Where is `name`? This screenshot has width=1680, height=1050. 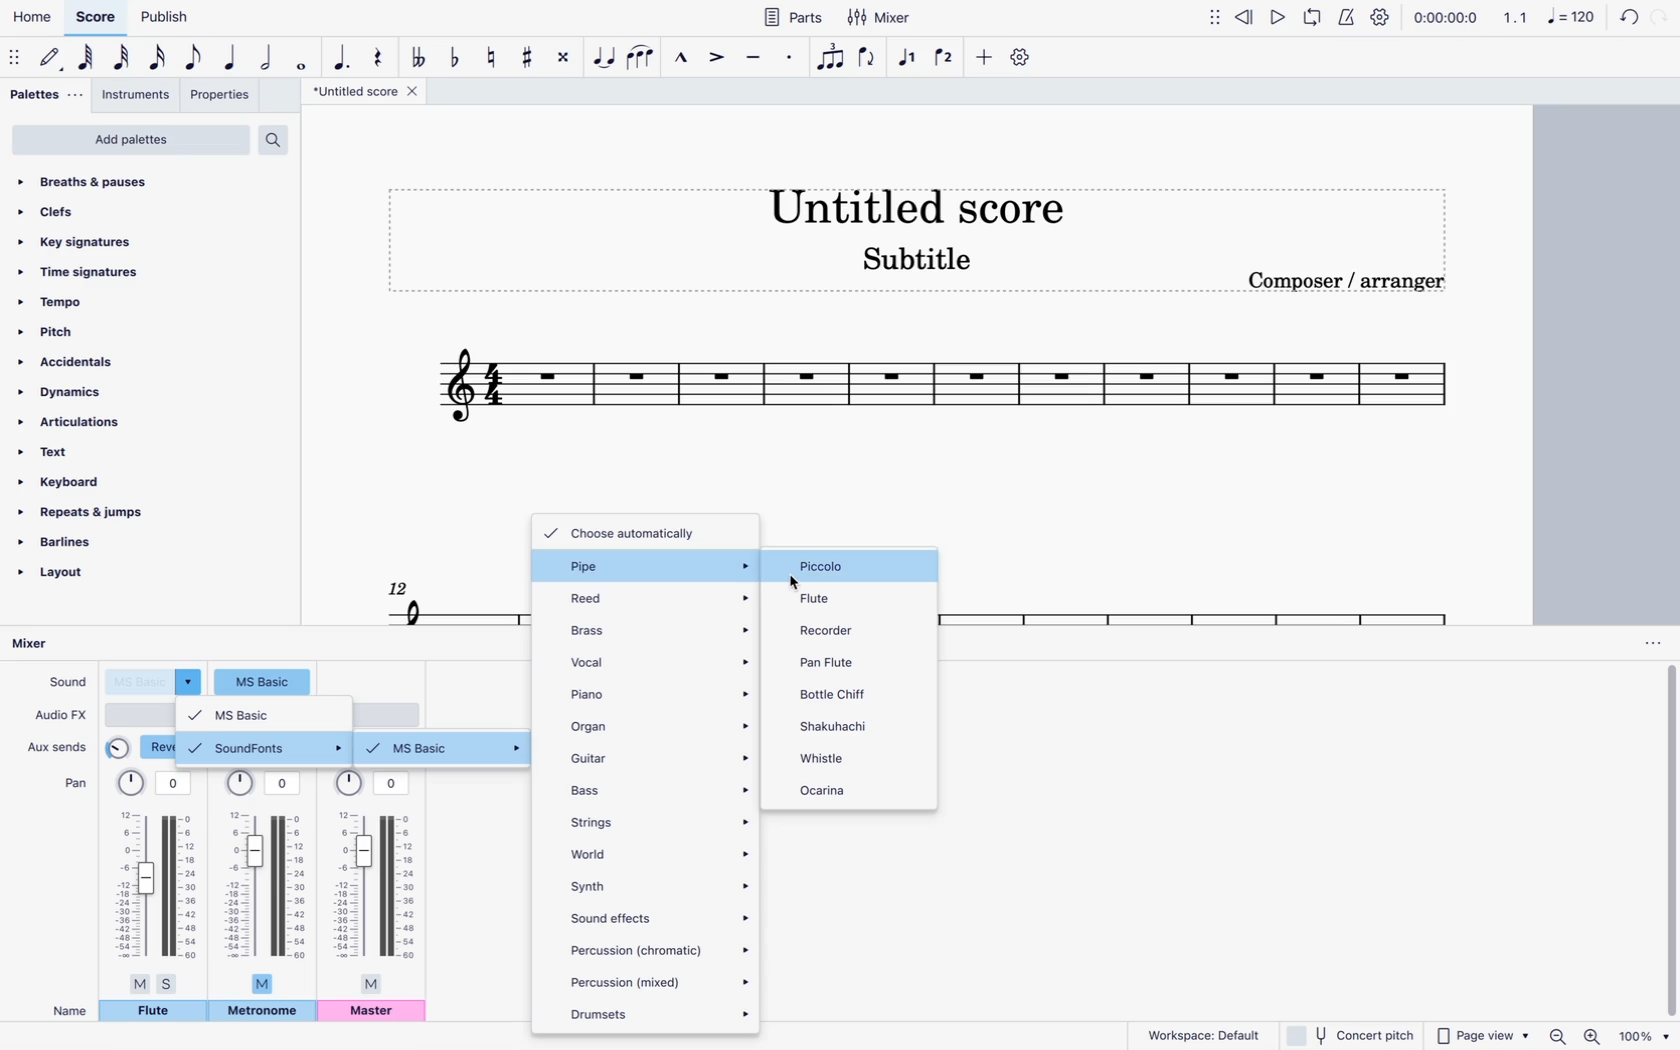 name is located at coordinates (70, 1011).